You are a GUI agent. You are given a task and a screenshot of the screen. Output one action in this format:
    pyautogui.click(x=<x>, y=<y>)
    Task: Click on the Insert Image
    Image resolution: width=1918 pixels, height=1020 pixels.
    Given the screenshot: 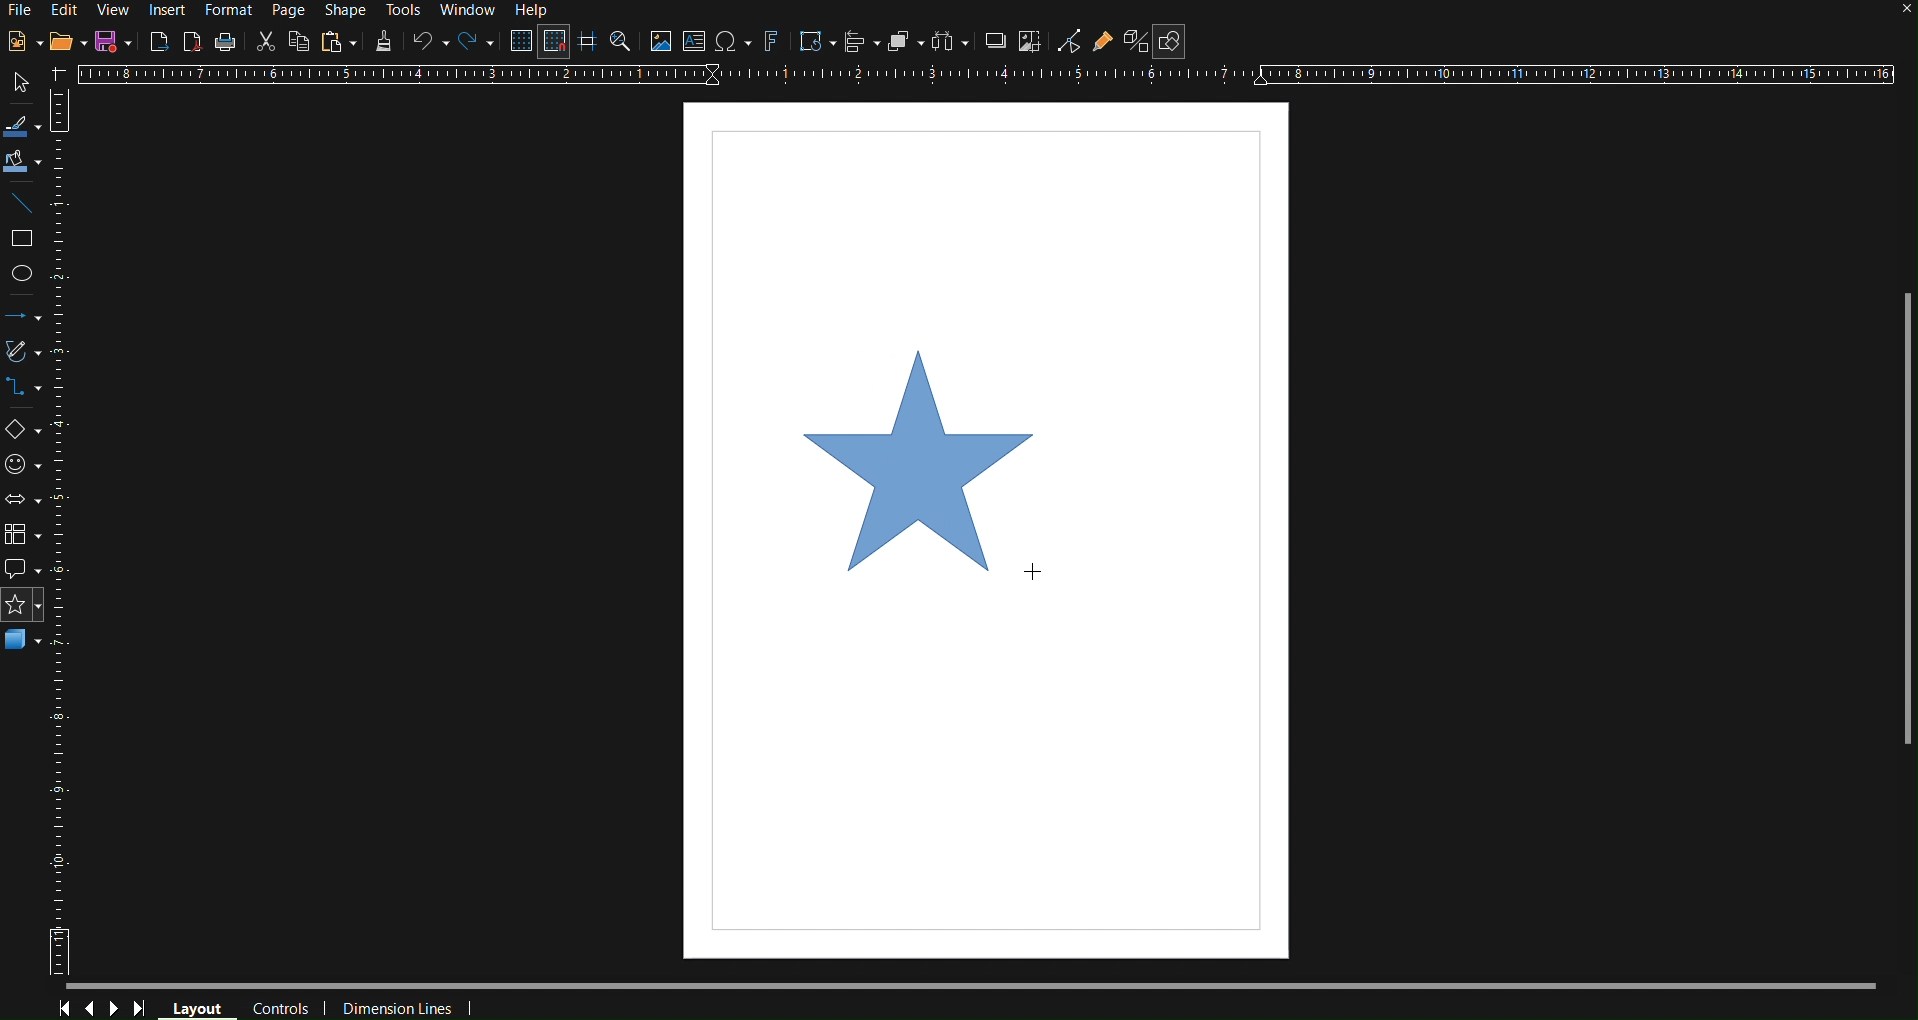 What is the action you would take?
    pyautogui.click(x=661, y=44)
    